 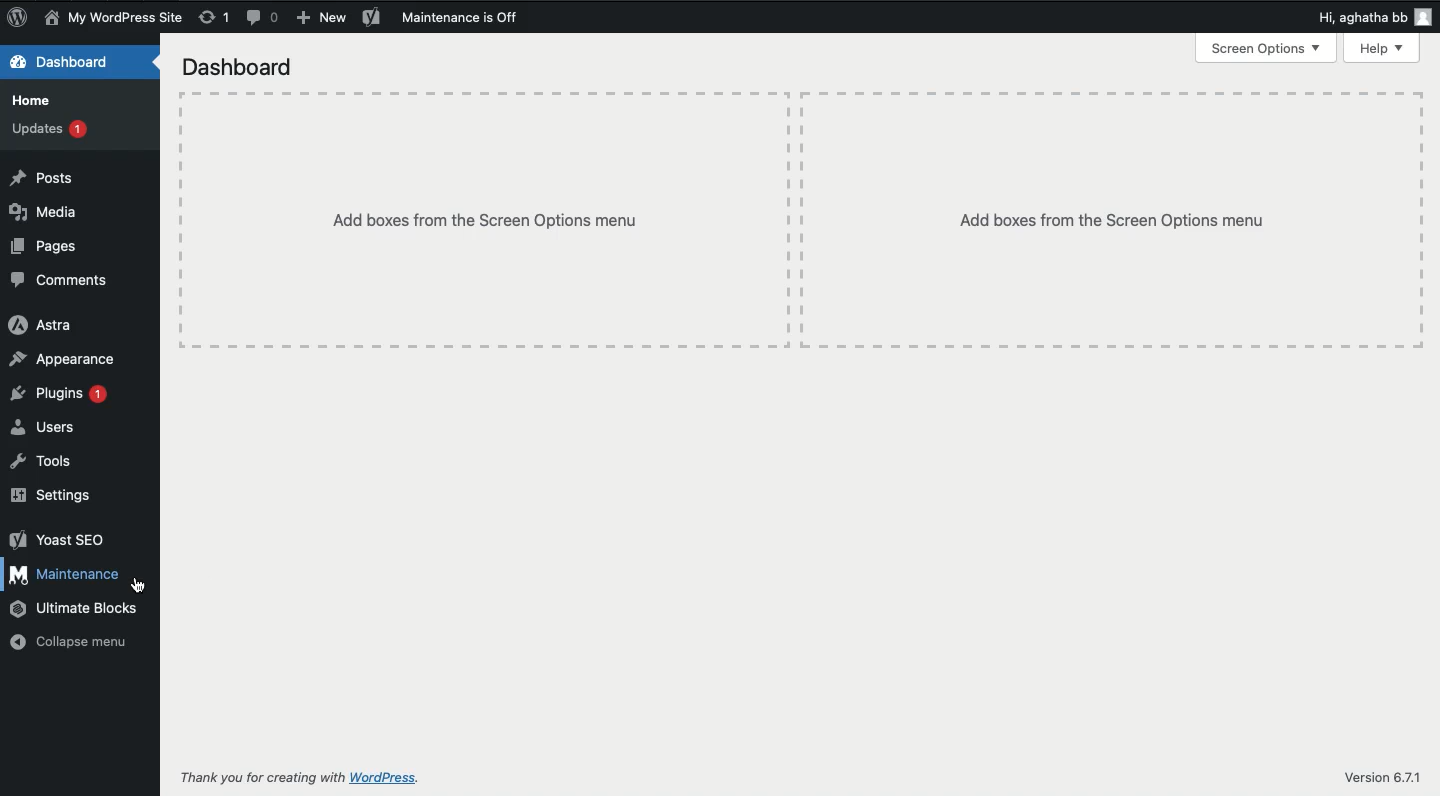 What do you see at coordinates (1267, 47) in the screenshot?
I see `Screen options` at bounding box center [1267, 47].